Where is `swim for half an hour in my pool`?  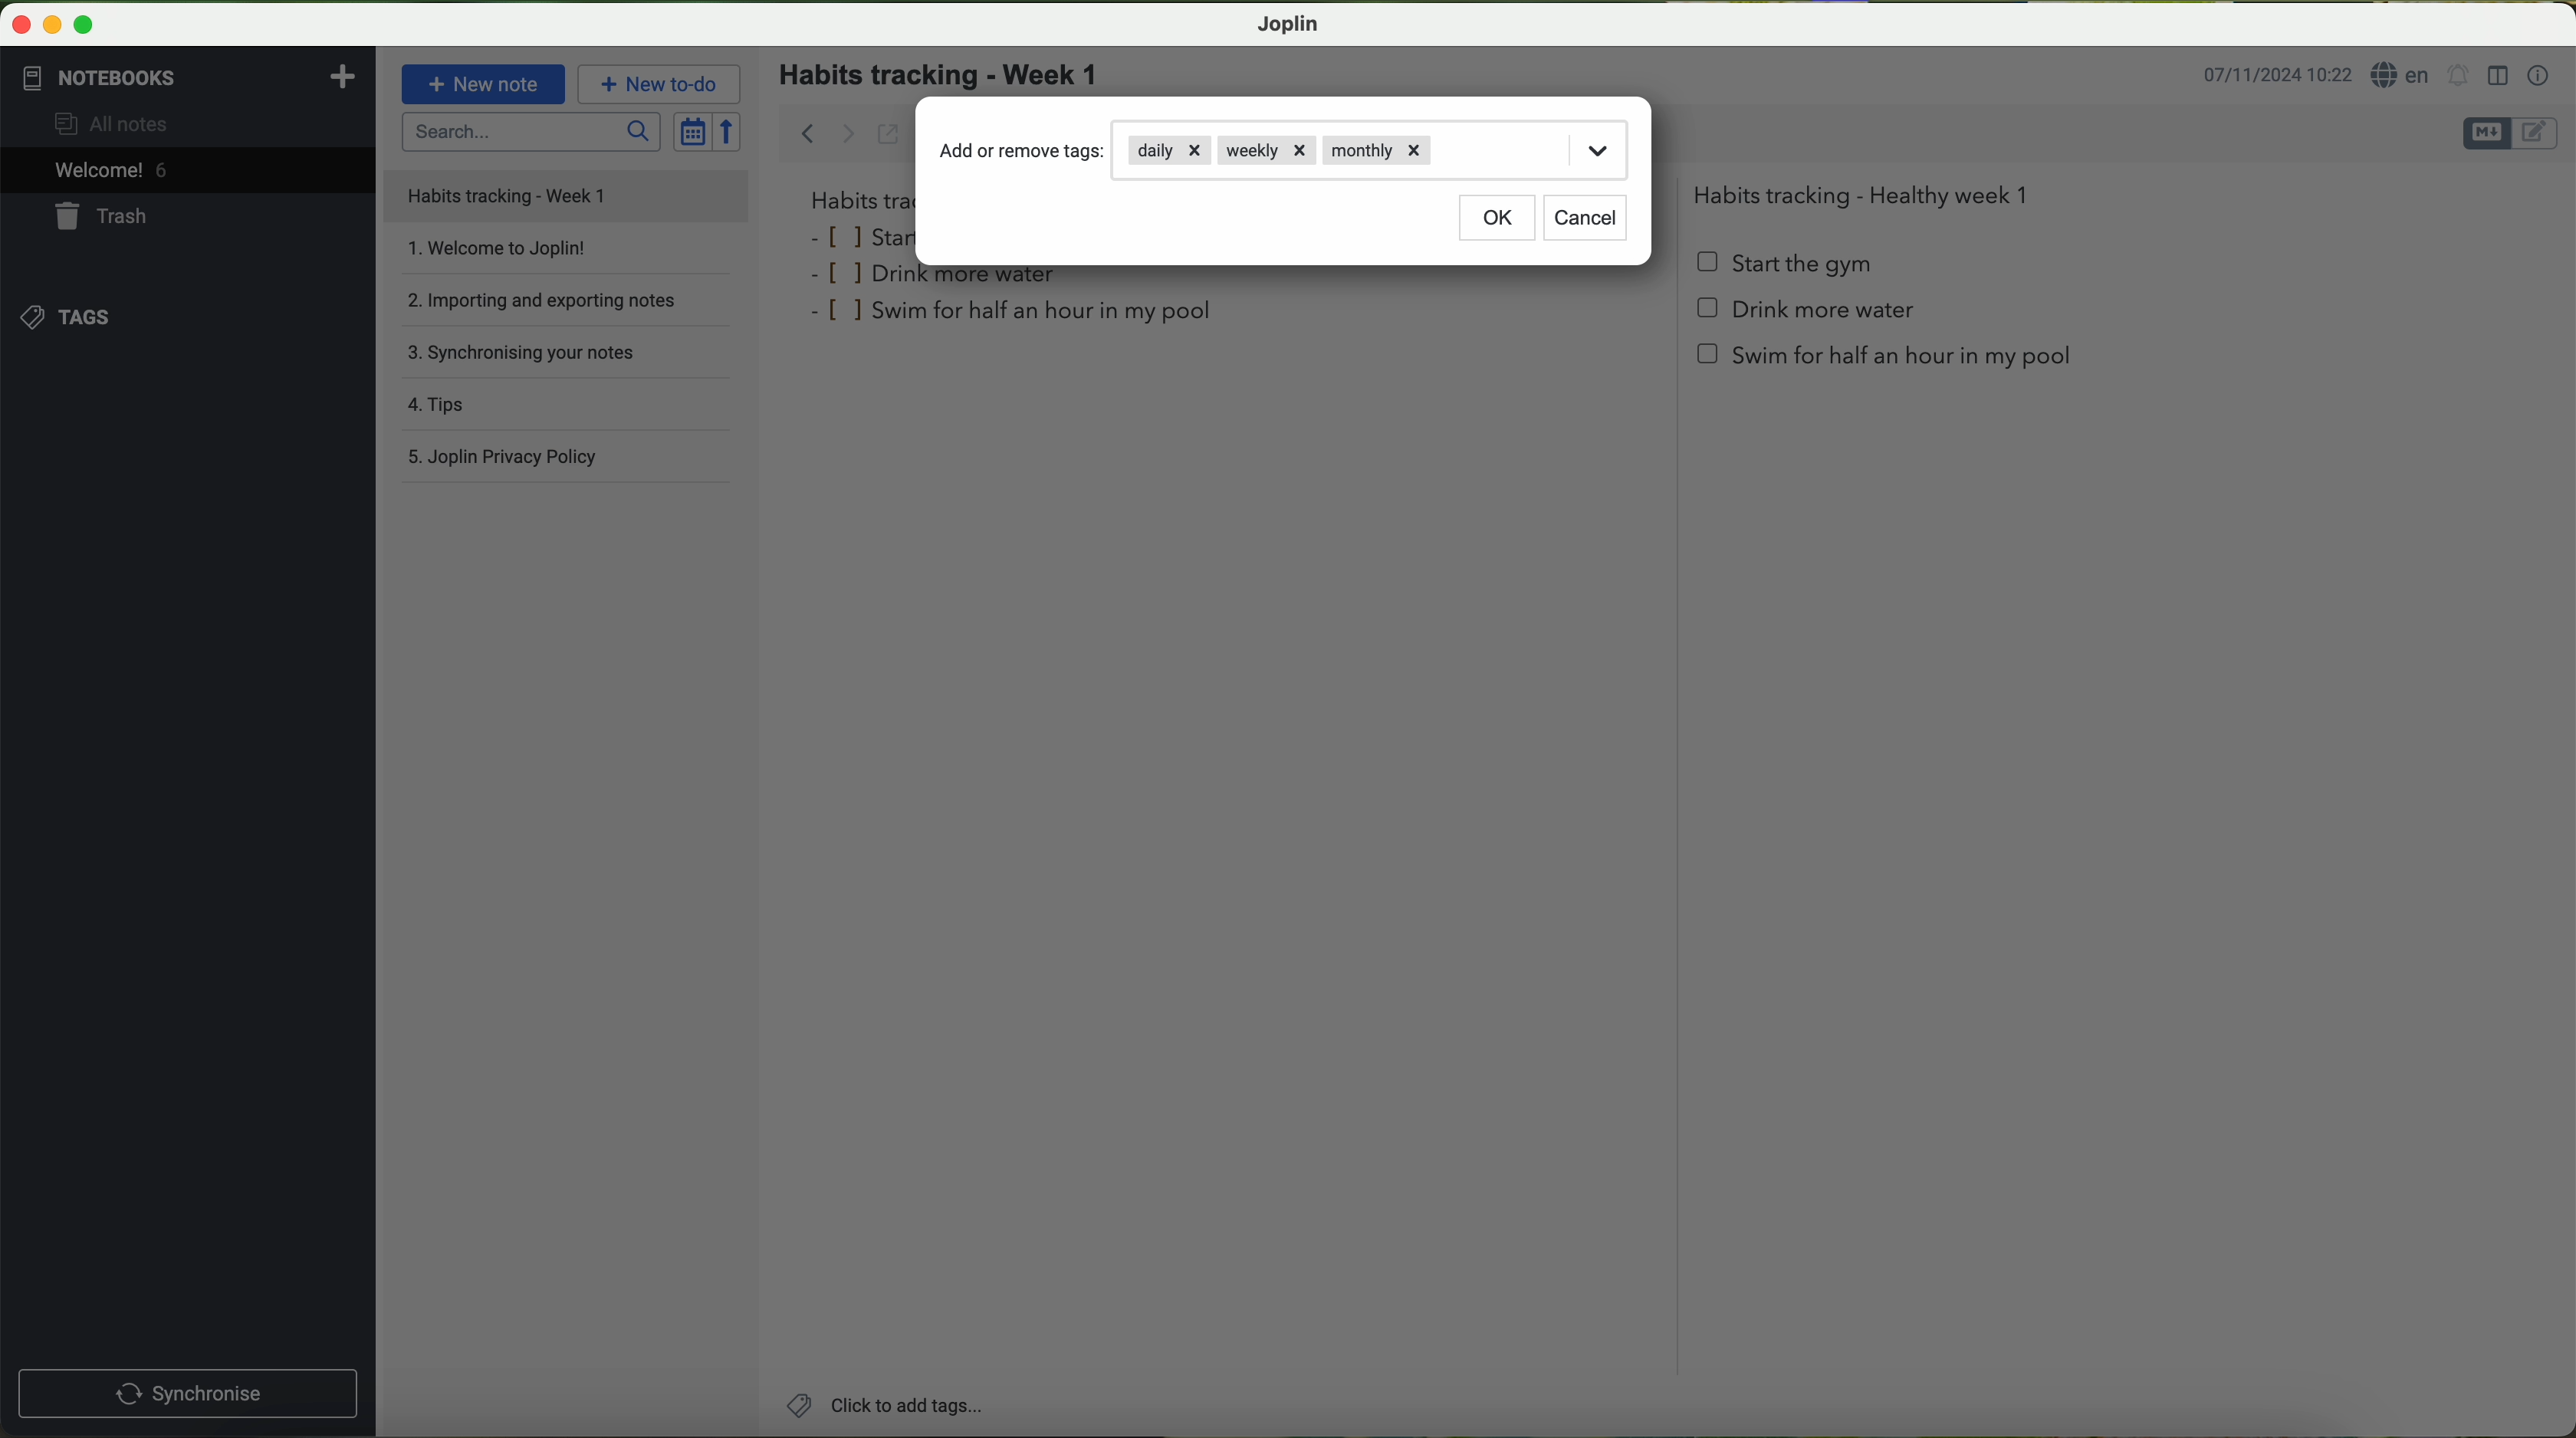 swim for half an hour in my pool is located at coordinates (1888, 362).